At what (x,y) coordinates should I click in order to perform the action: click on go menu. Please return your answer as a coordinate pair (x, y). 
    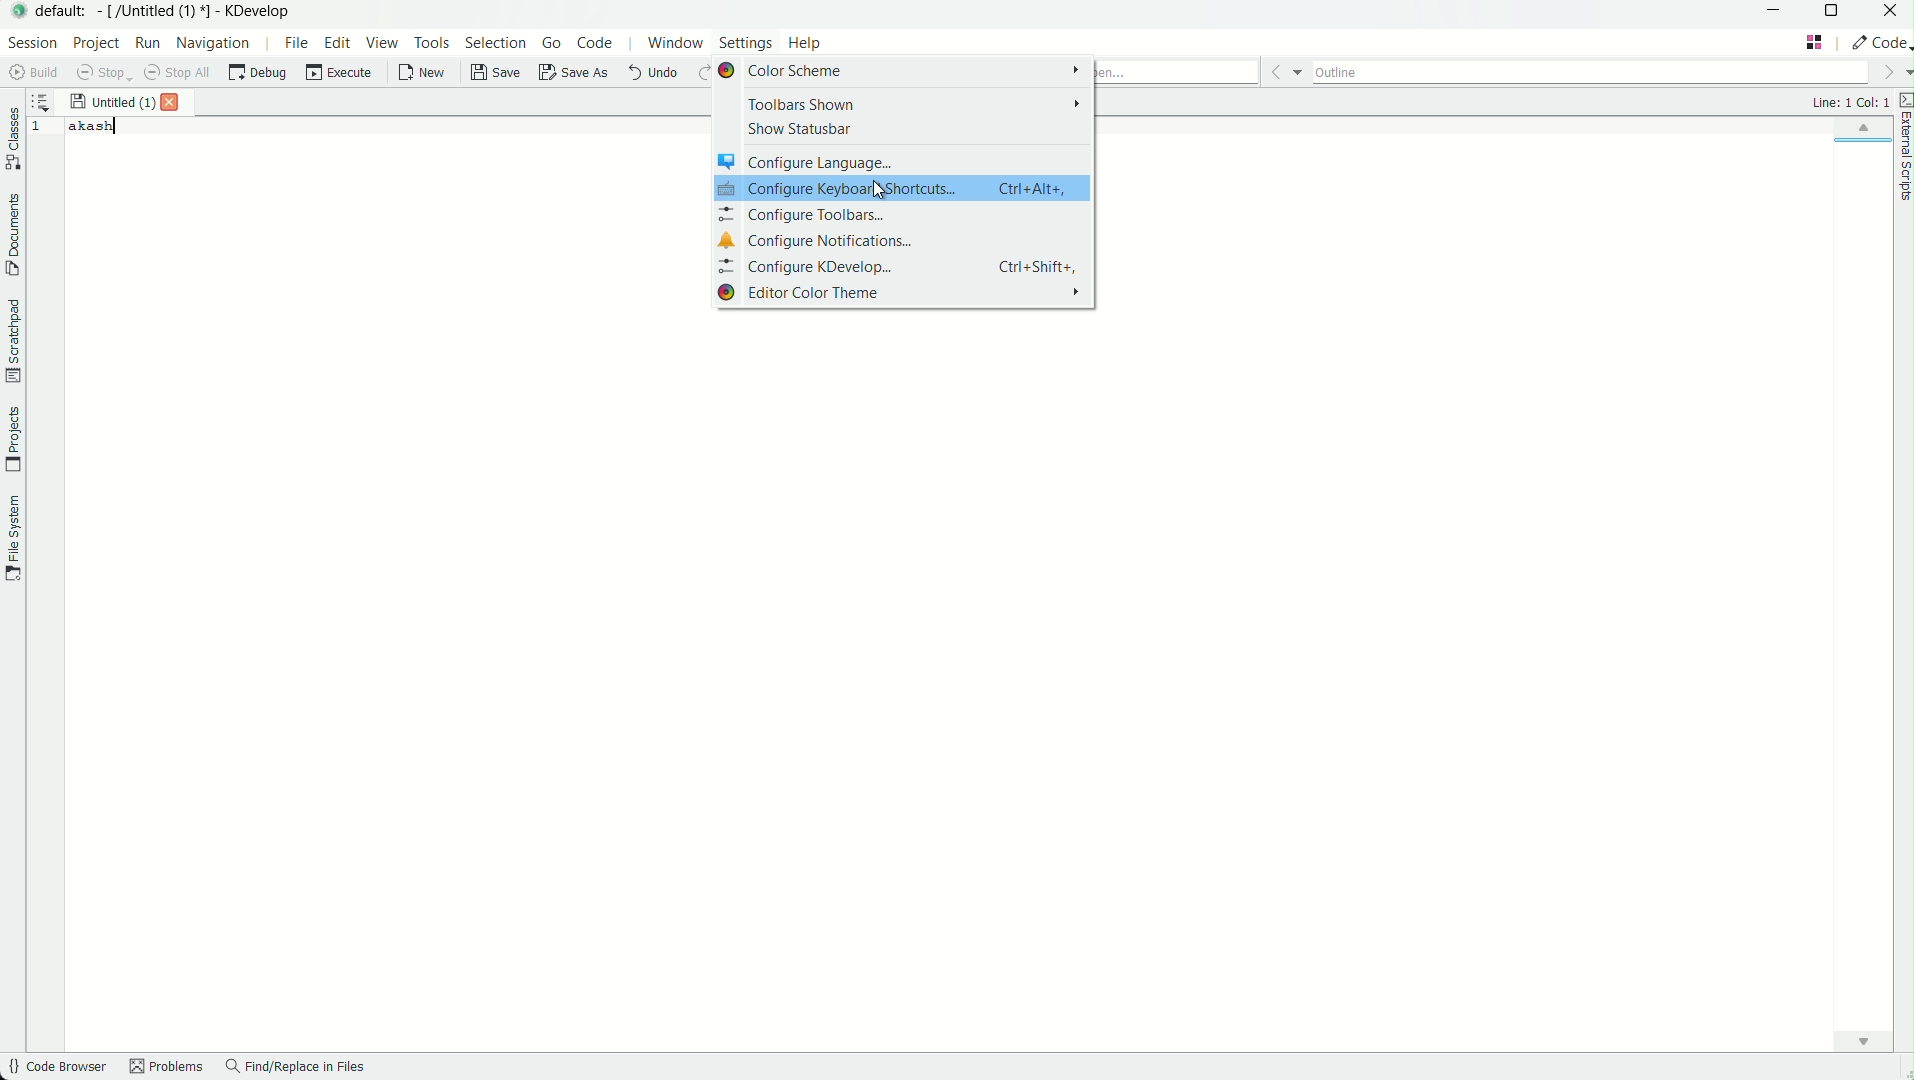
    Looking at the image, I should click on (553, 43).